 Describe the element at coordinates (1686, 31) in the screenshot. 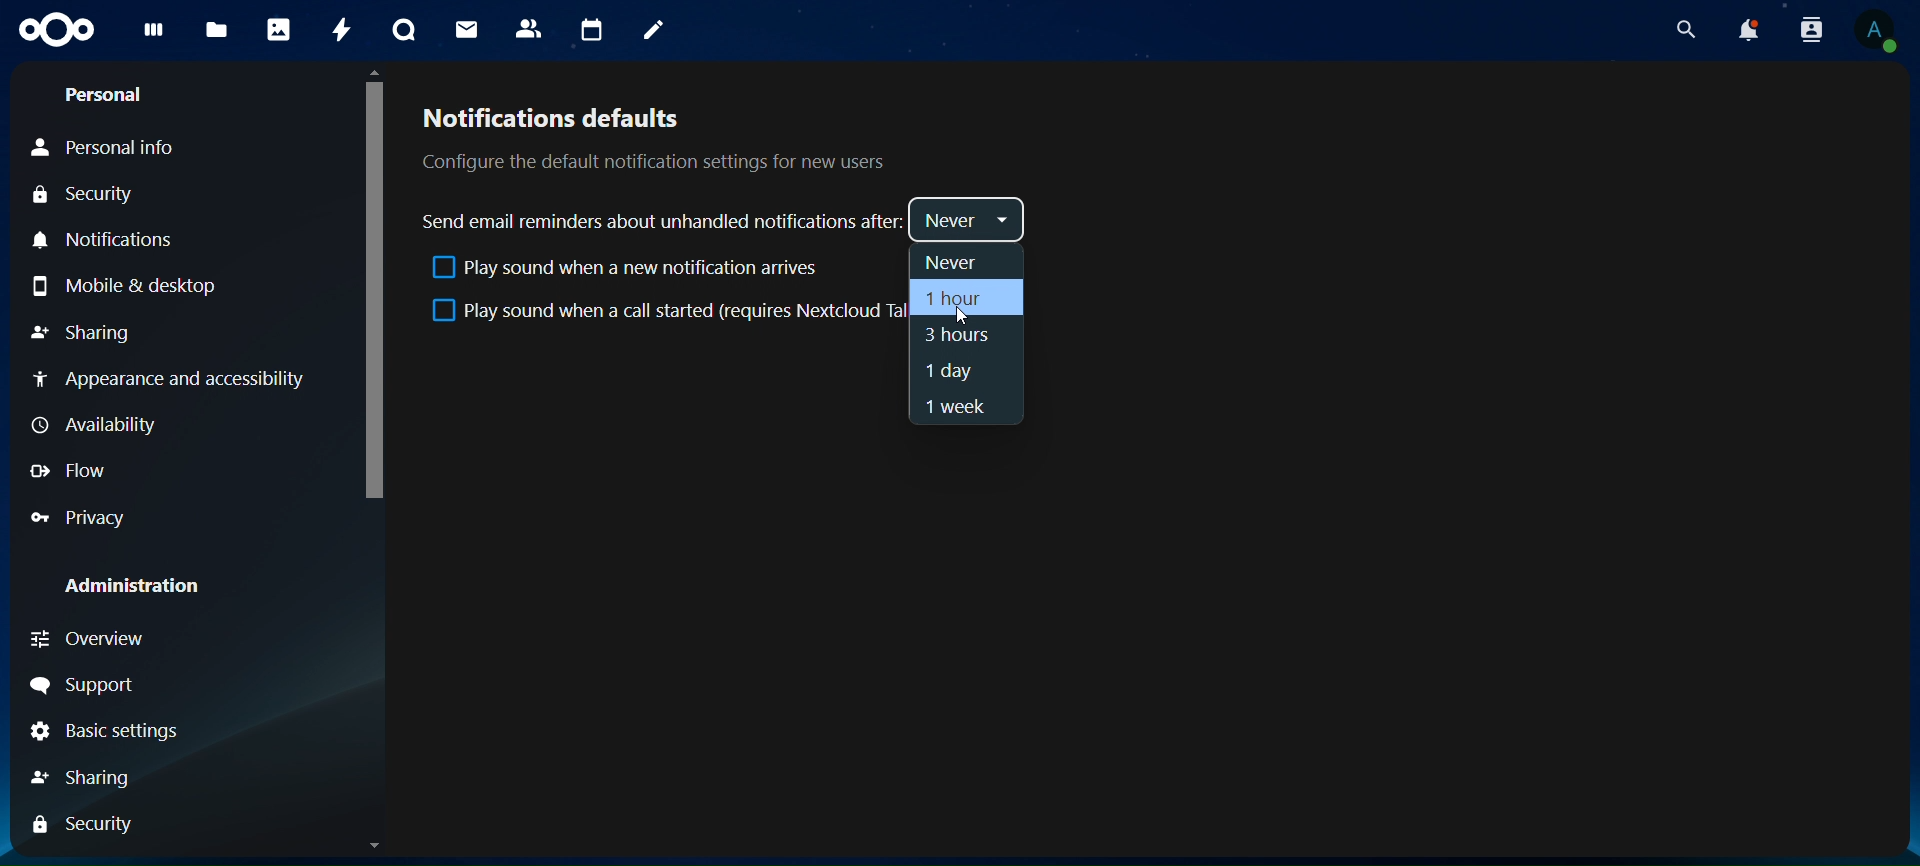

I see `search` at that location.